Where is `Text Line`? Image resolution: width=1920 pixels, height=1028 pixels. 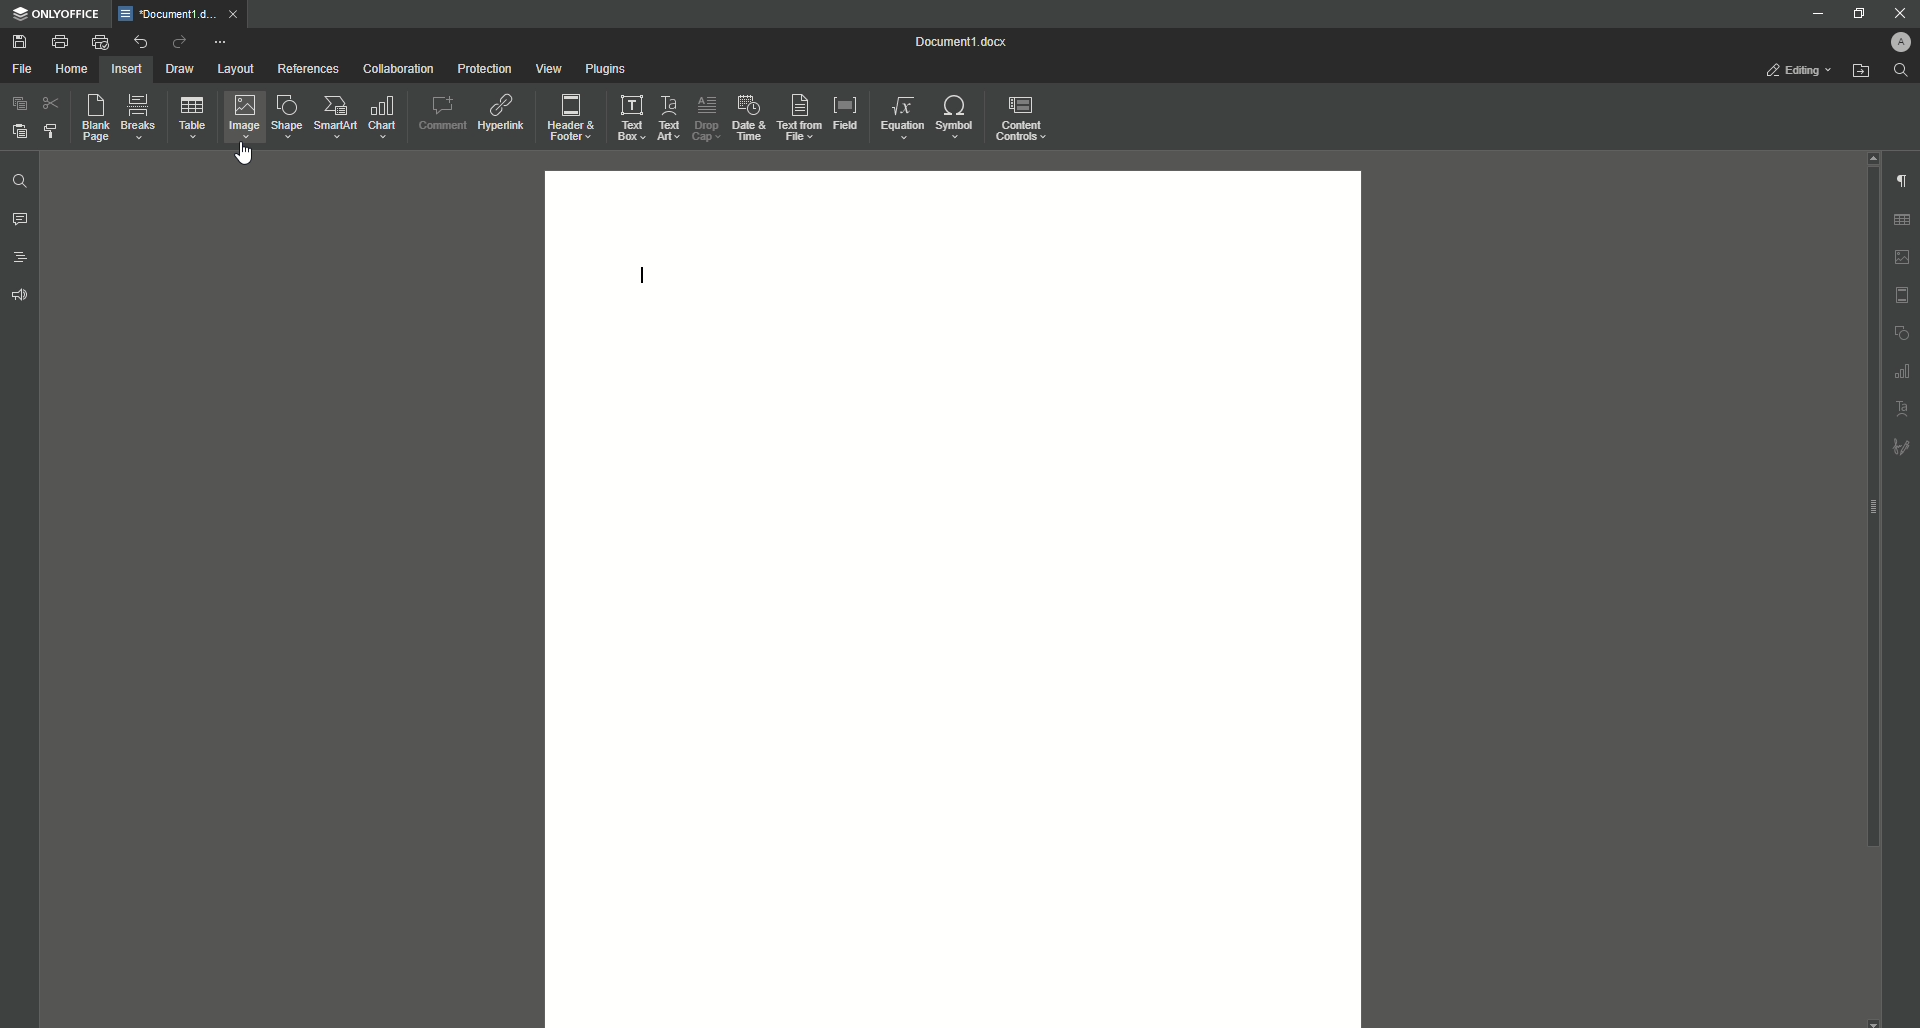
Text Line is located at coordinates (636, 275).